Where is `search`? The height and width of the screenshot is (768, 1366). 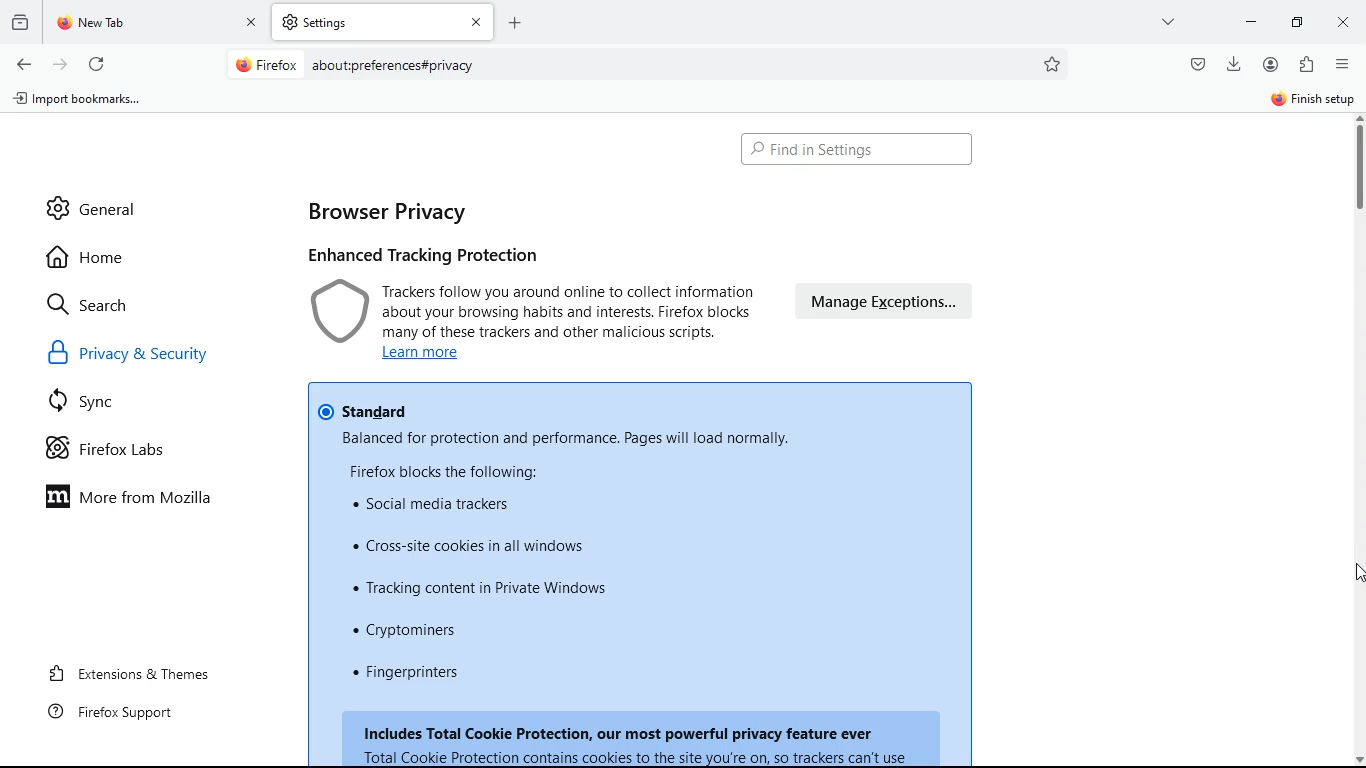
search is located at coordinates (100, 304).